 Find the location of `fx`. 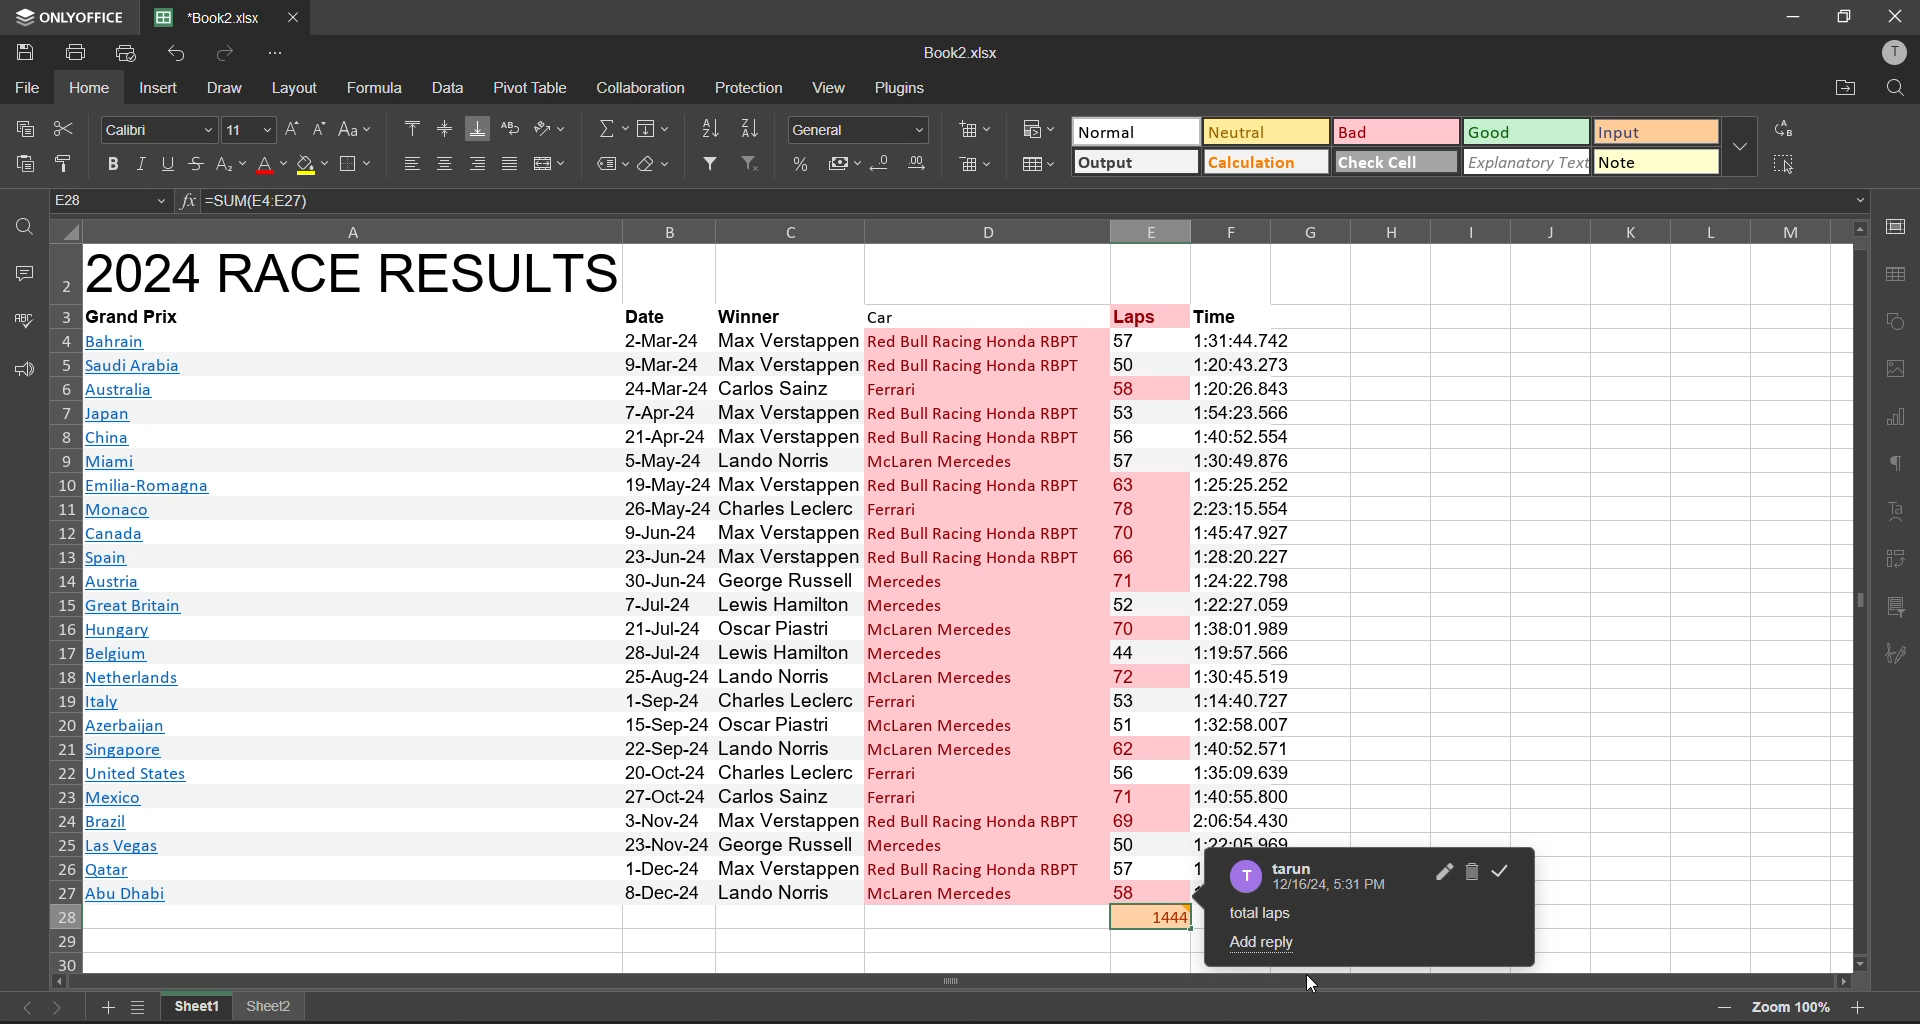

fx is located at coordinates (188, 200).